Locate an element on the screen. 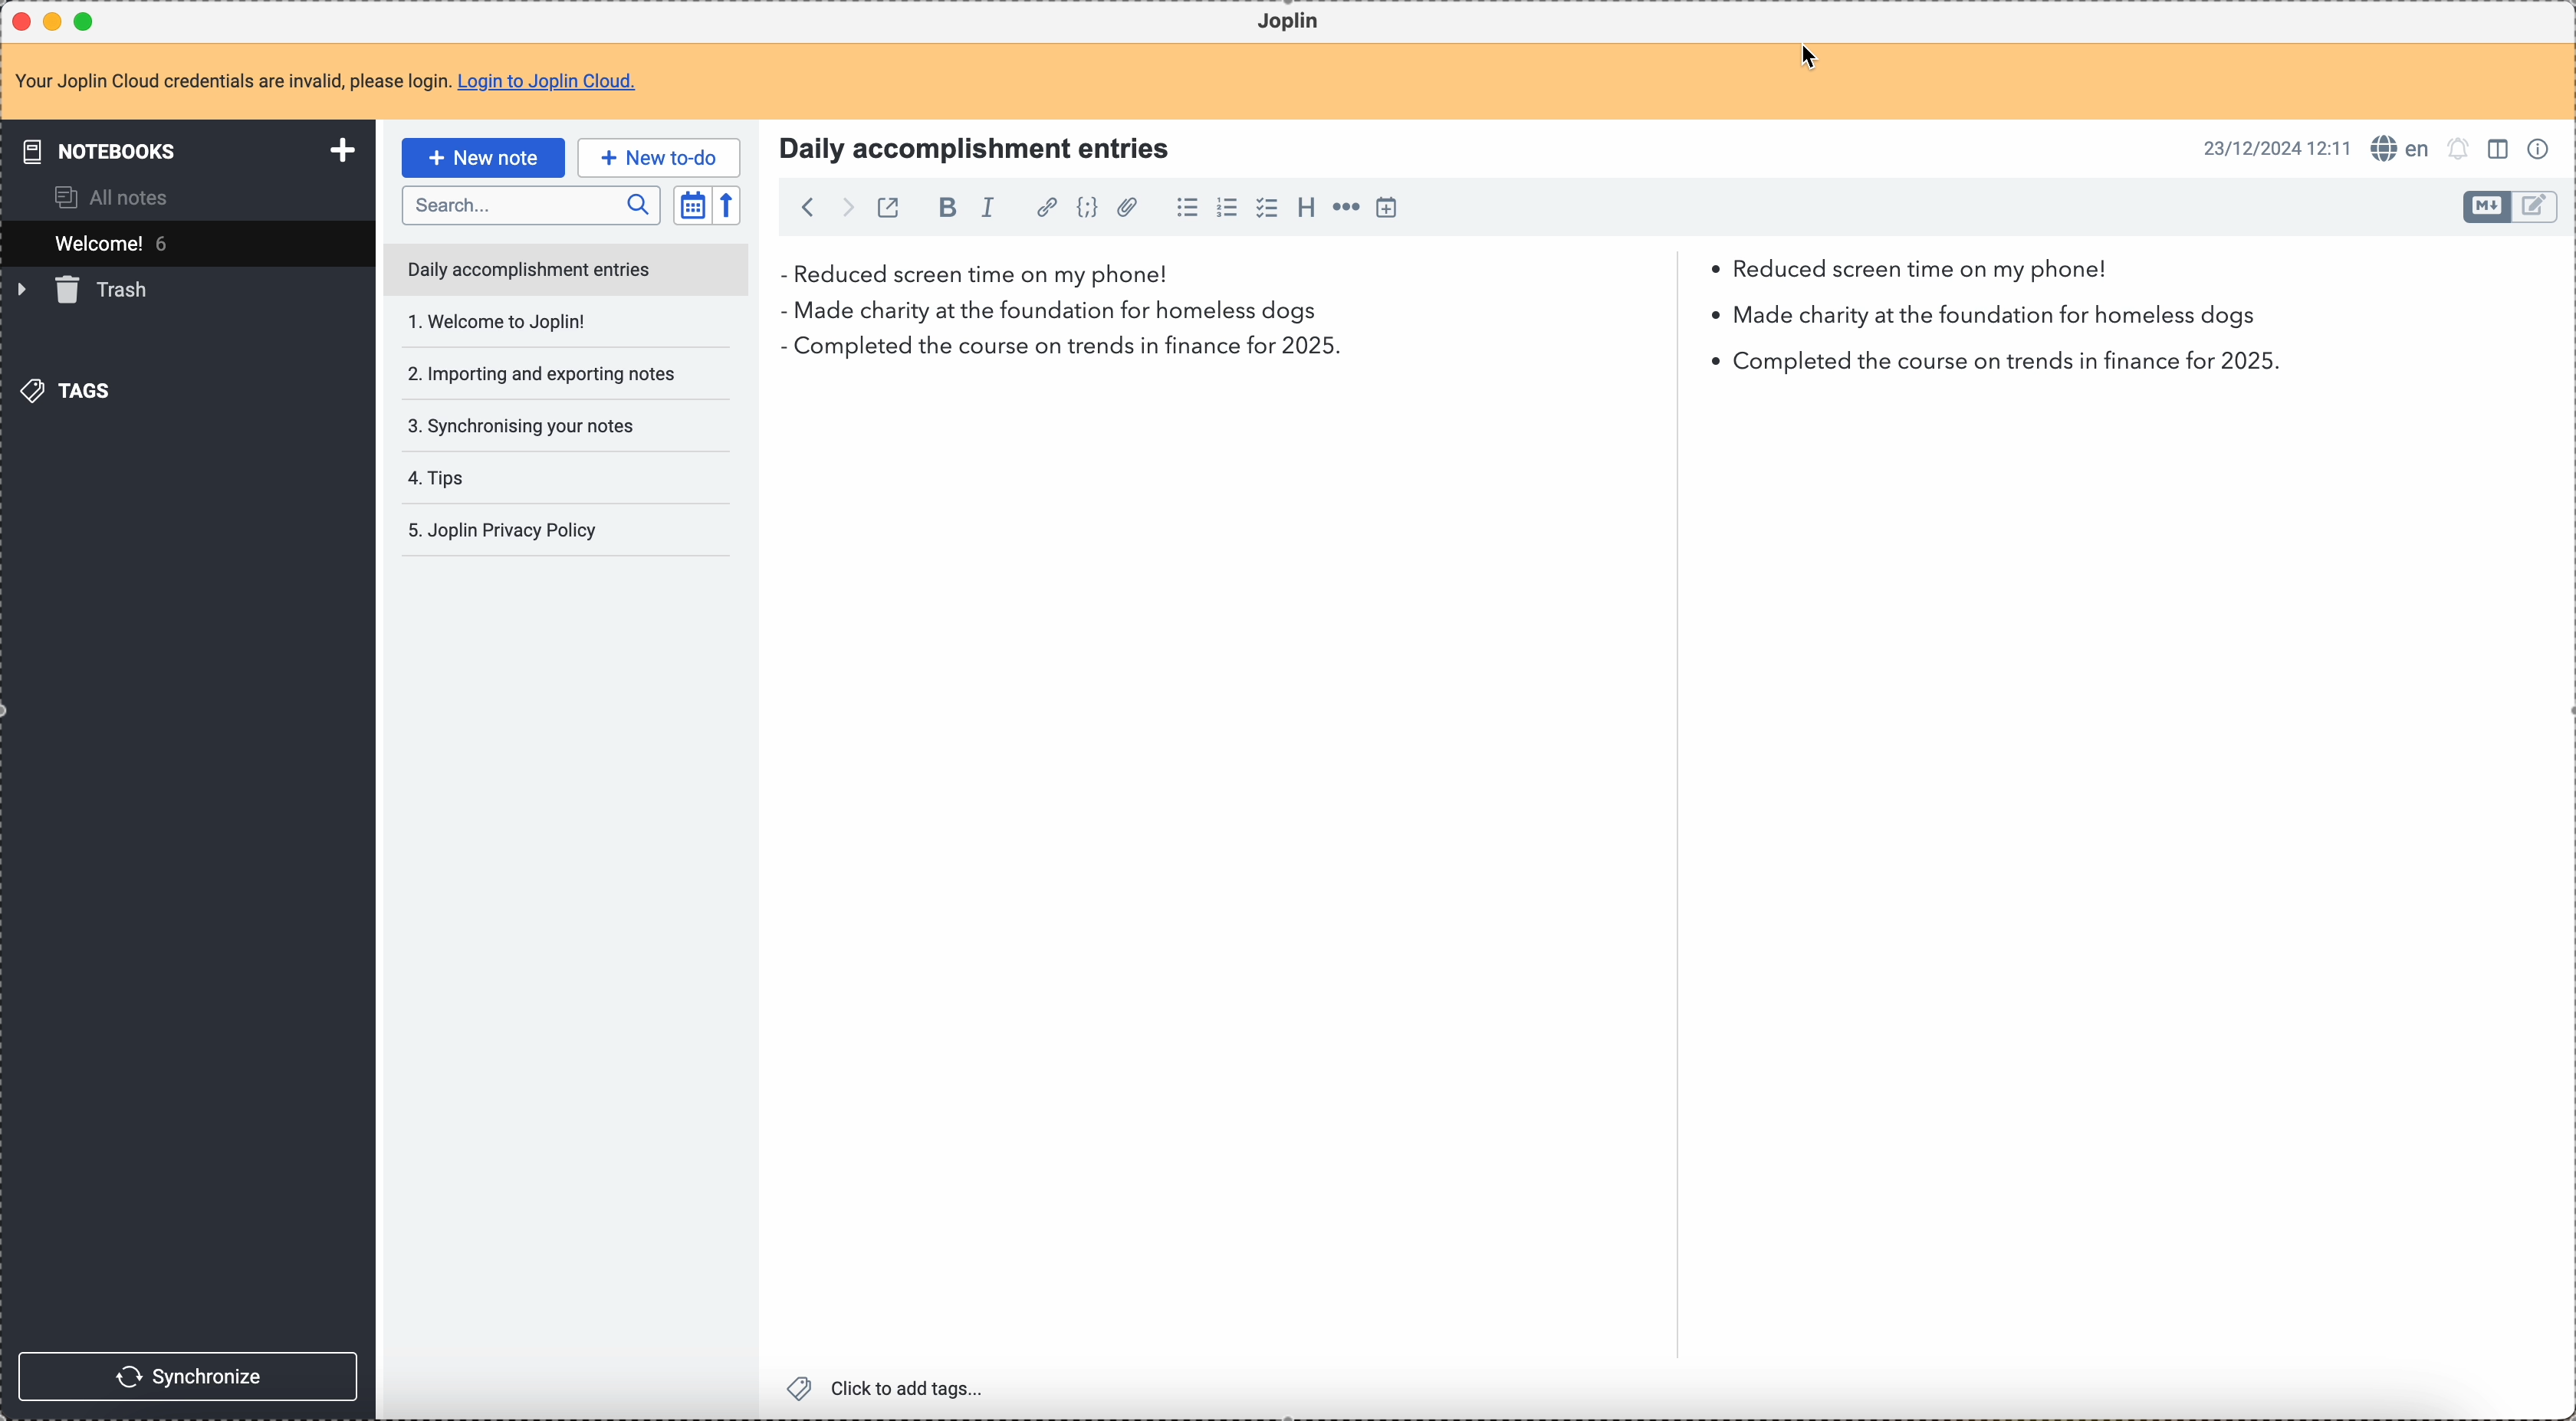  heading is located at coordinates (1306, 208).